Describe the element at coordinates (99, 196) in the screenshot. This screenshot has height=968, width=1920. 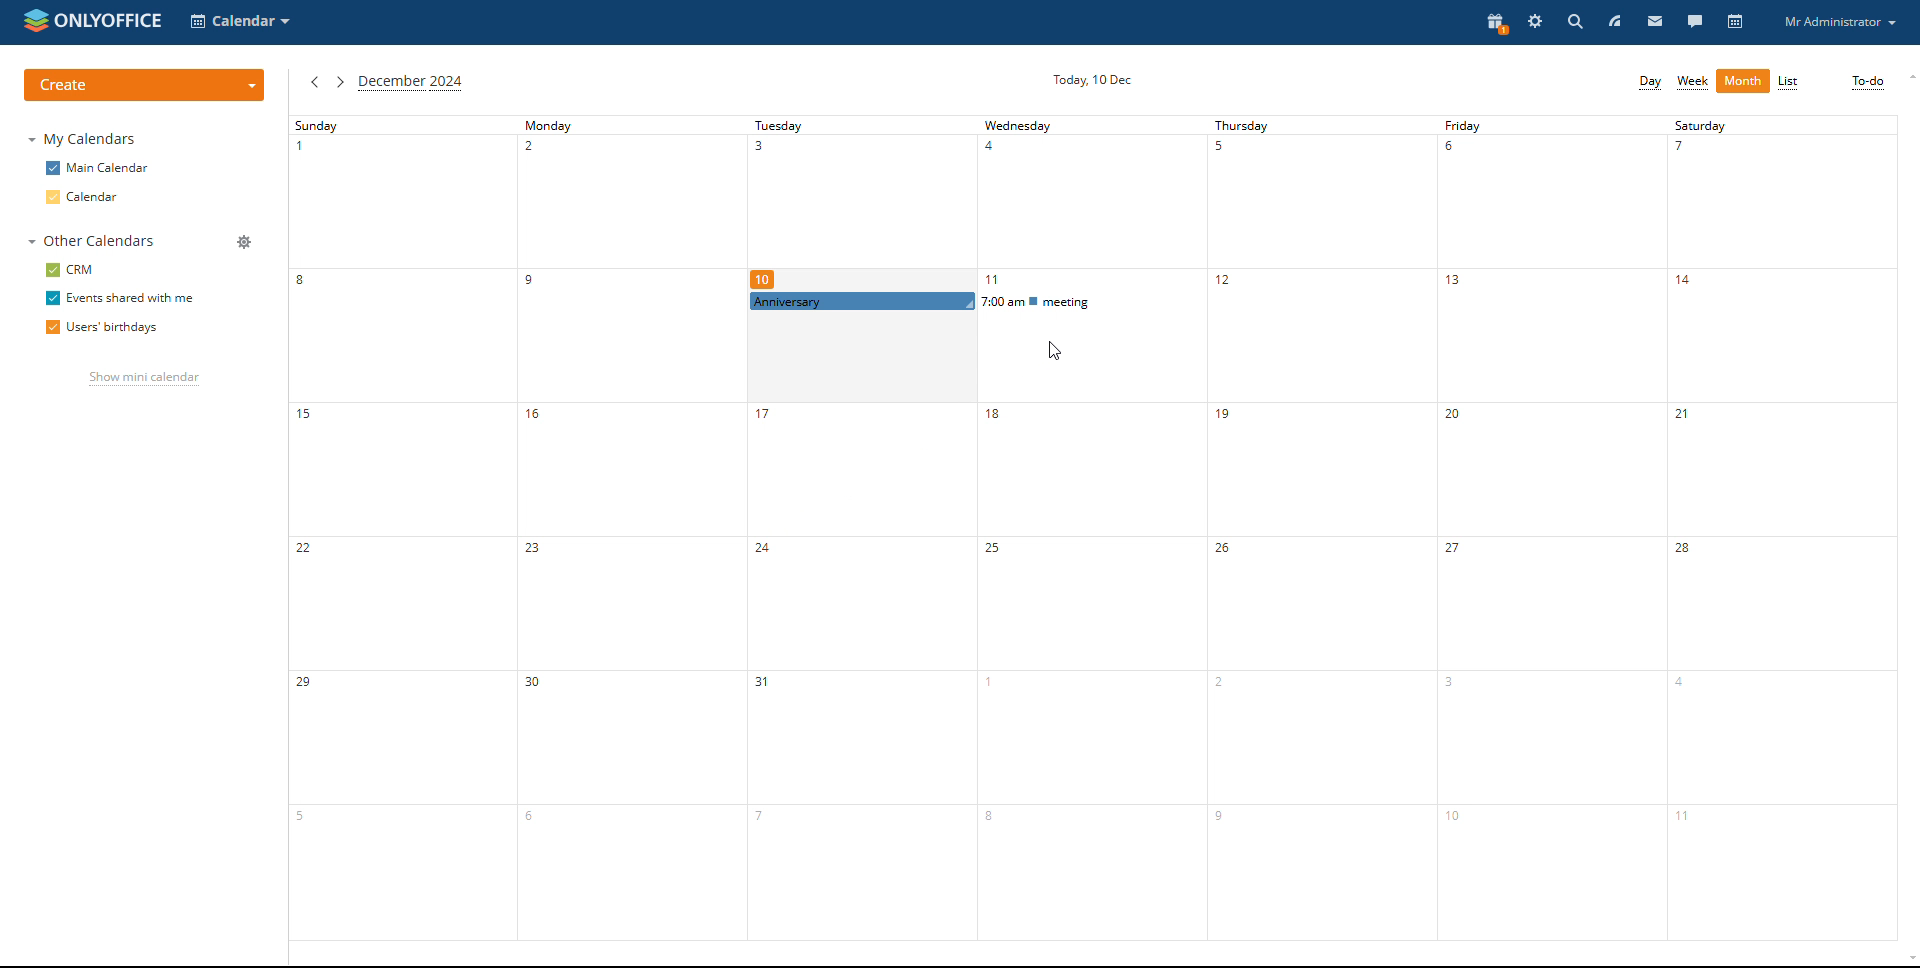
I see `calendar` at that location.